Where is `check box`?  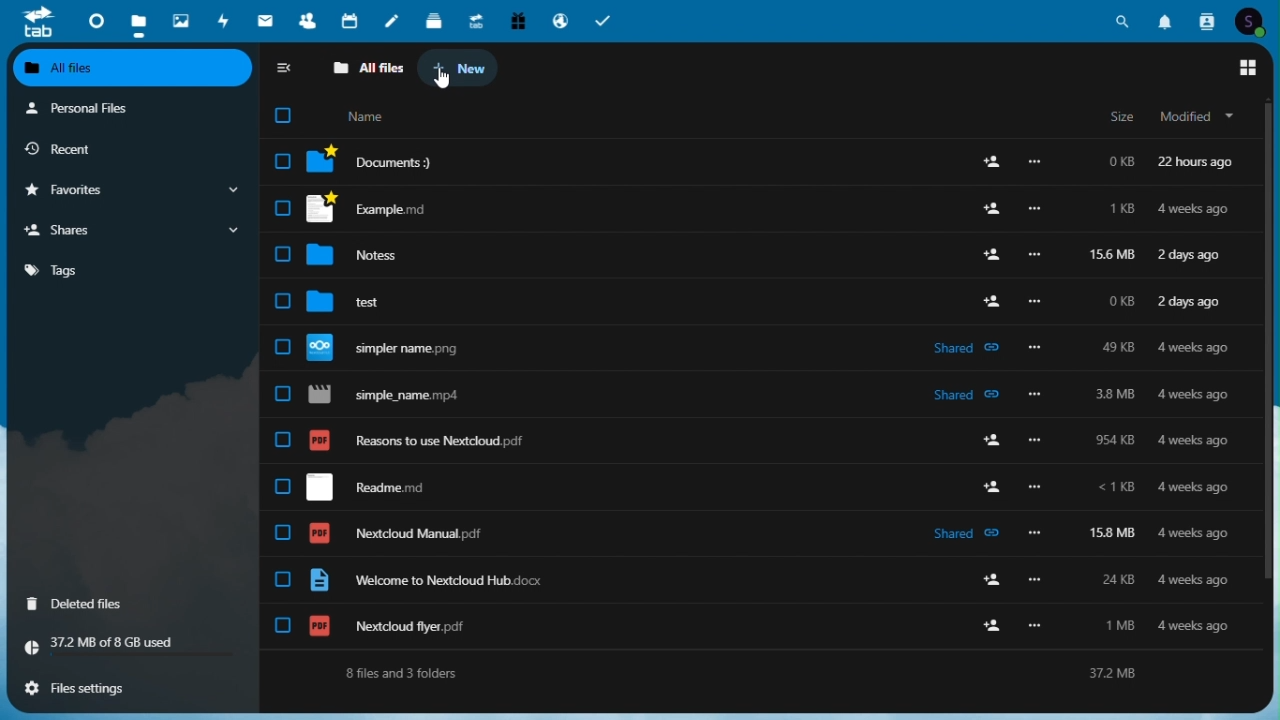
check box is located at coordinates (279, 579).